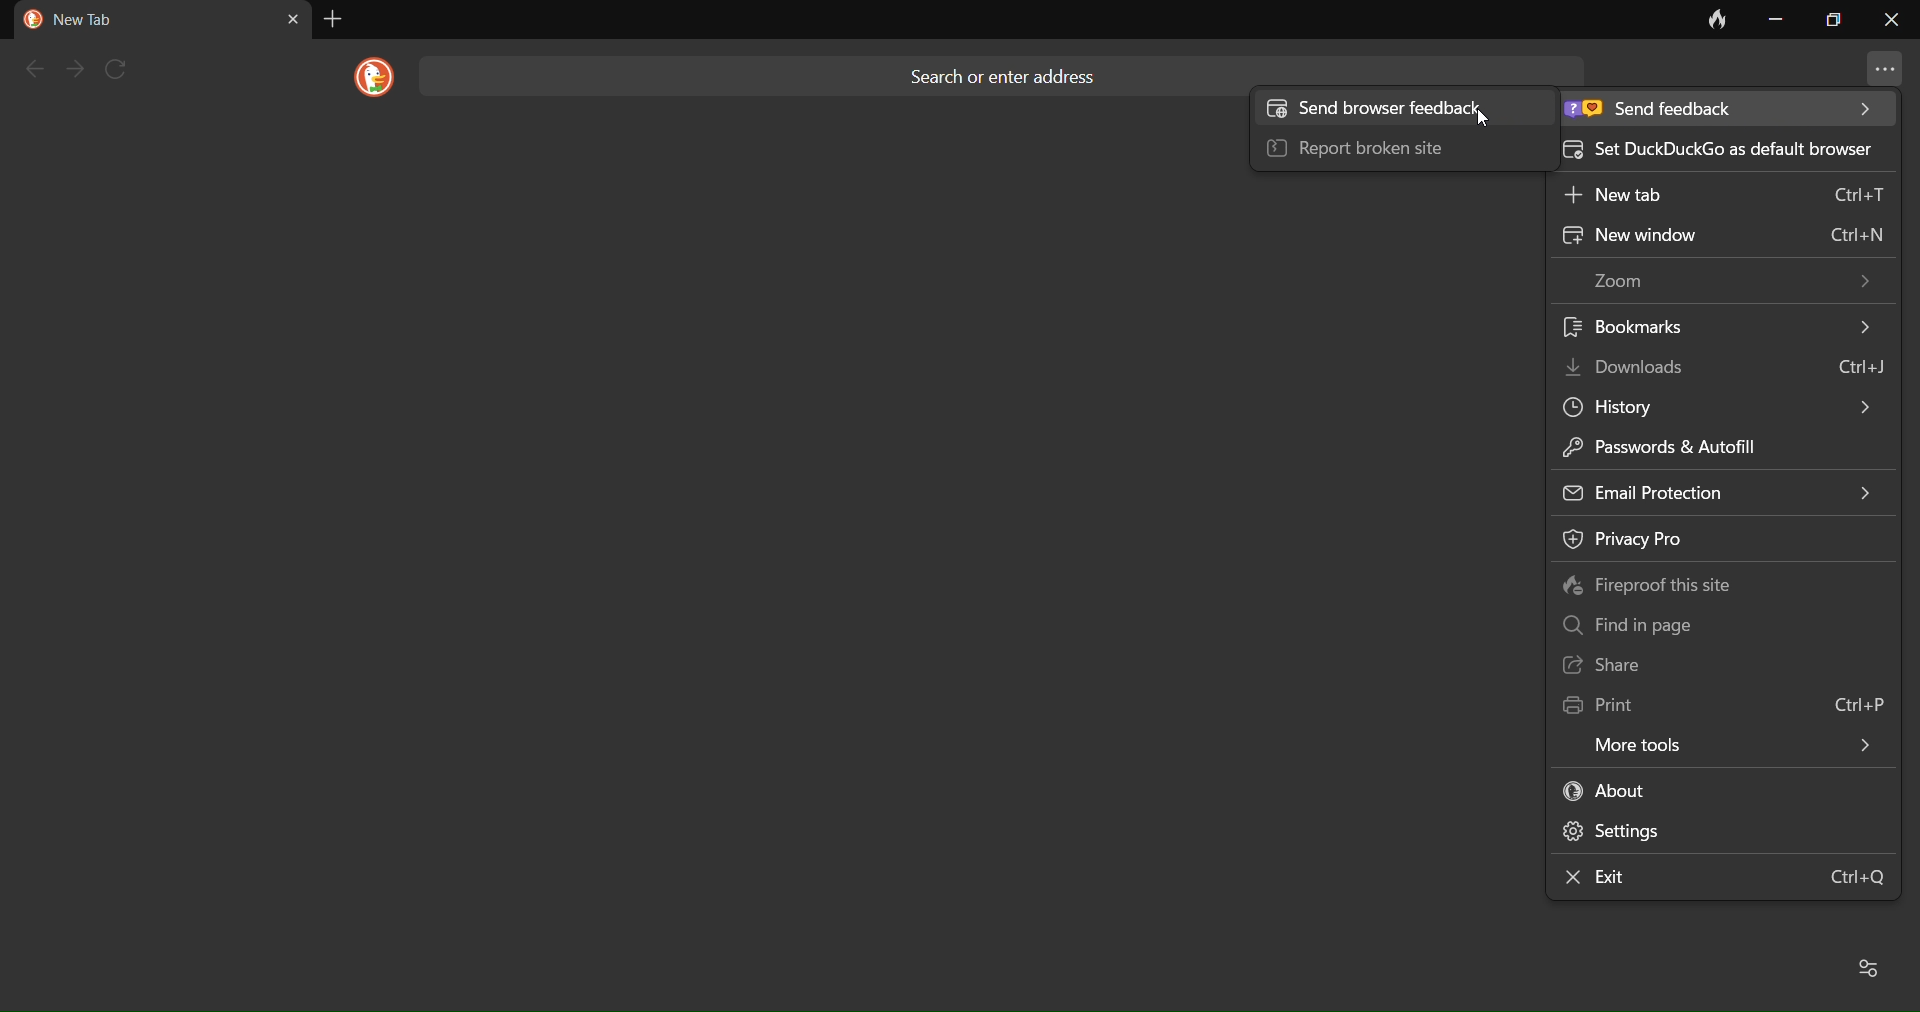 The height and width of the screenshot is (1012, 1920). Describe the element at coordinates (1708, 25) in the screenshot. I see `clear data` at that location.